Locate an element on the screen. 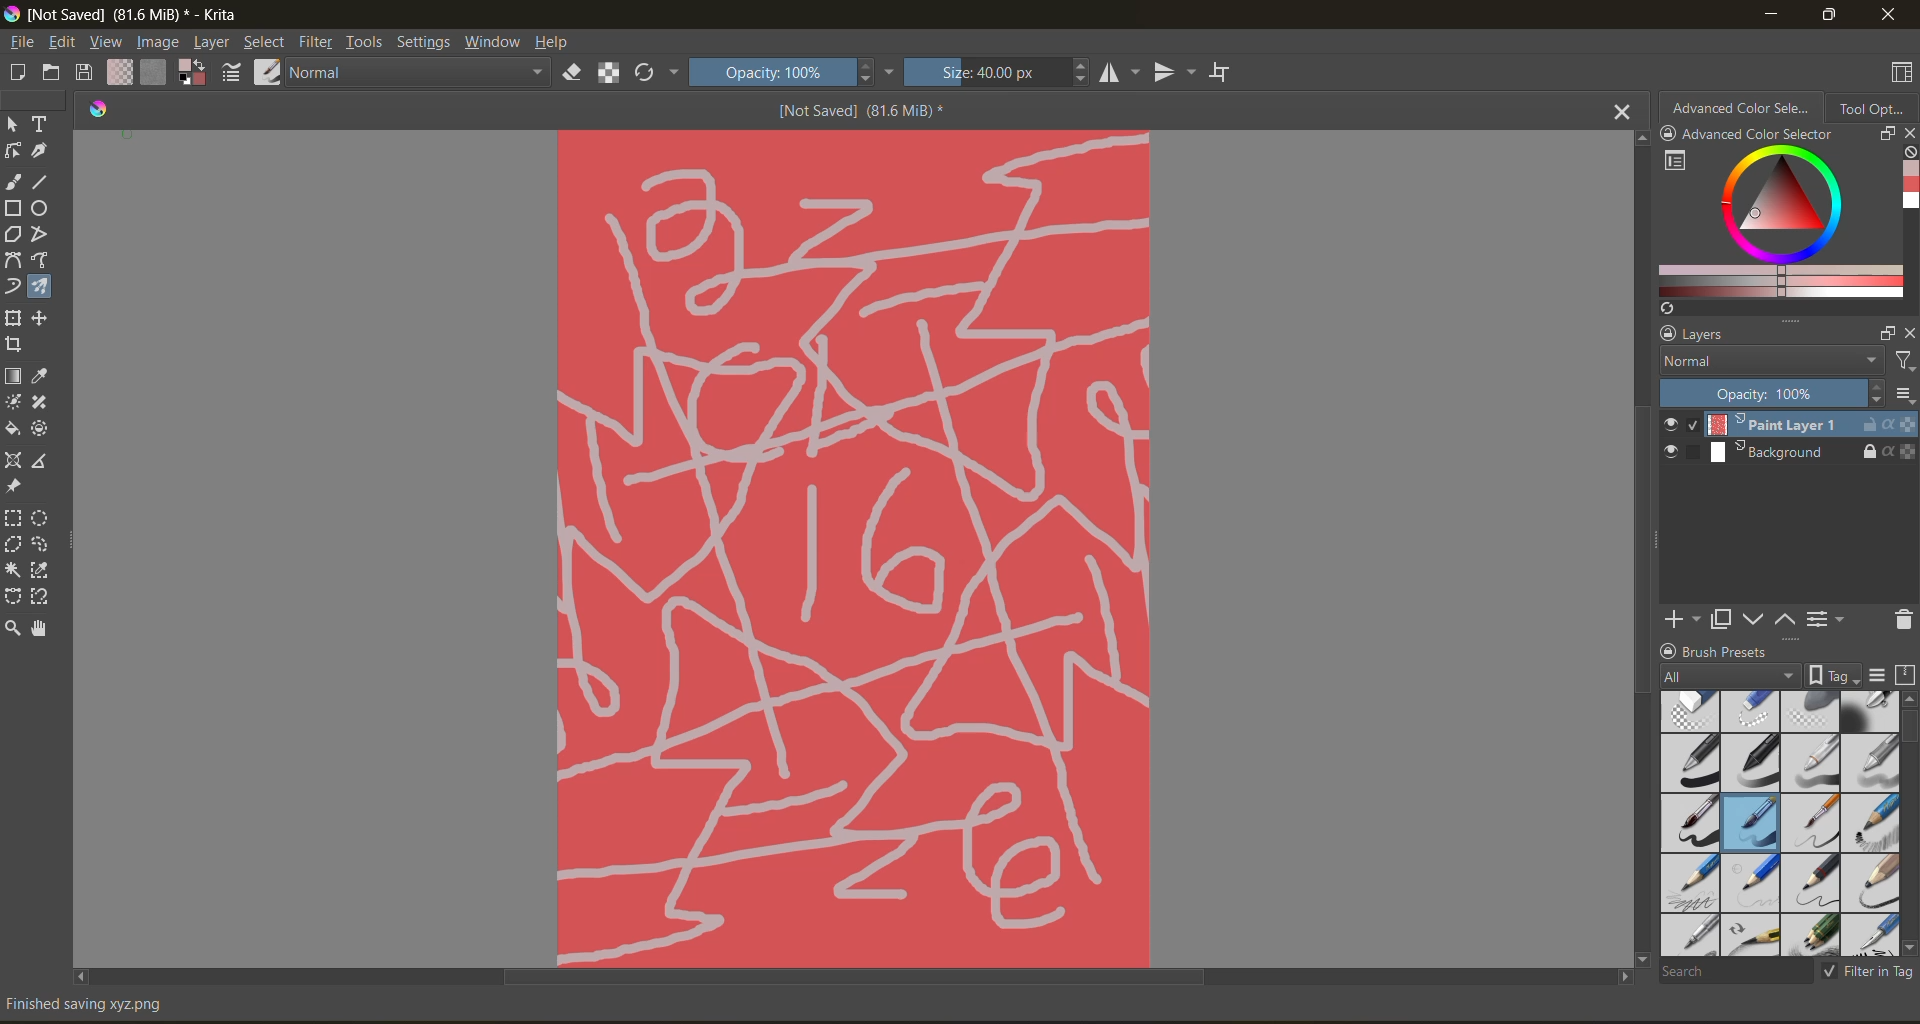 The image size is (1920, 1024). layers is located at coordinates (1775, 335).